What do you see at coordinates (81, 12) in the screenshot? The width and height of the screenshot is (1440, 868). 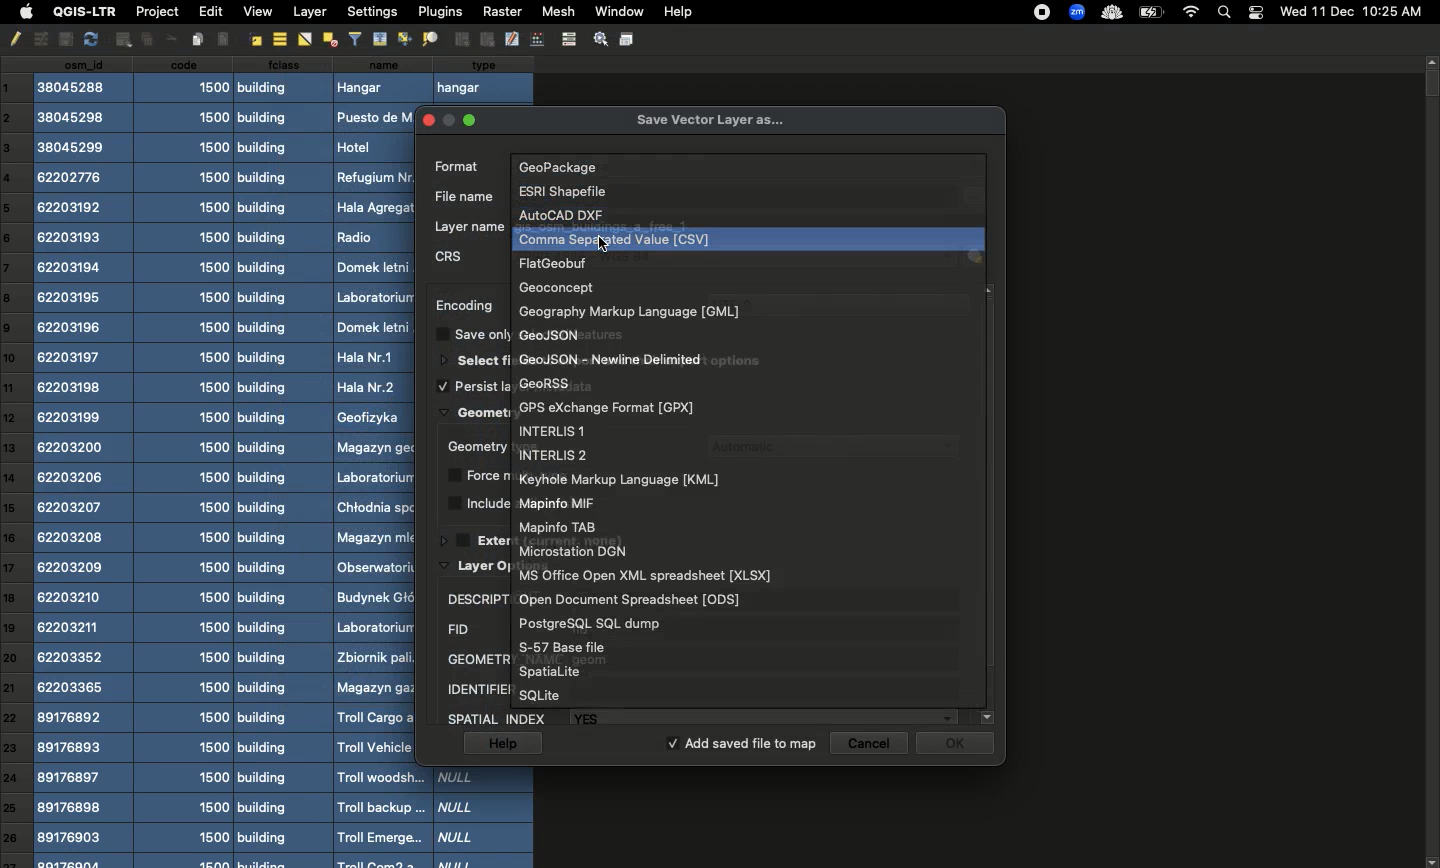 I see `QGIS-LTR` at bounding box center [81, 12].